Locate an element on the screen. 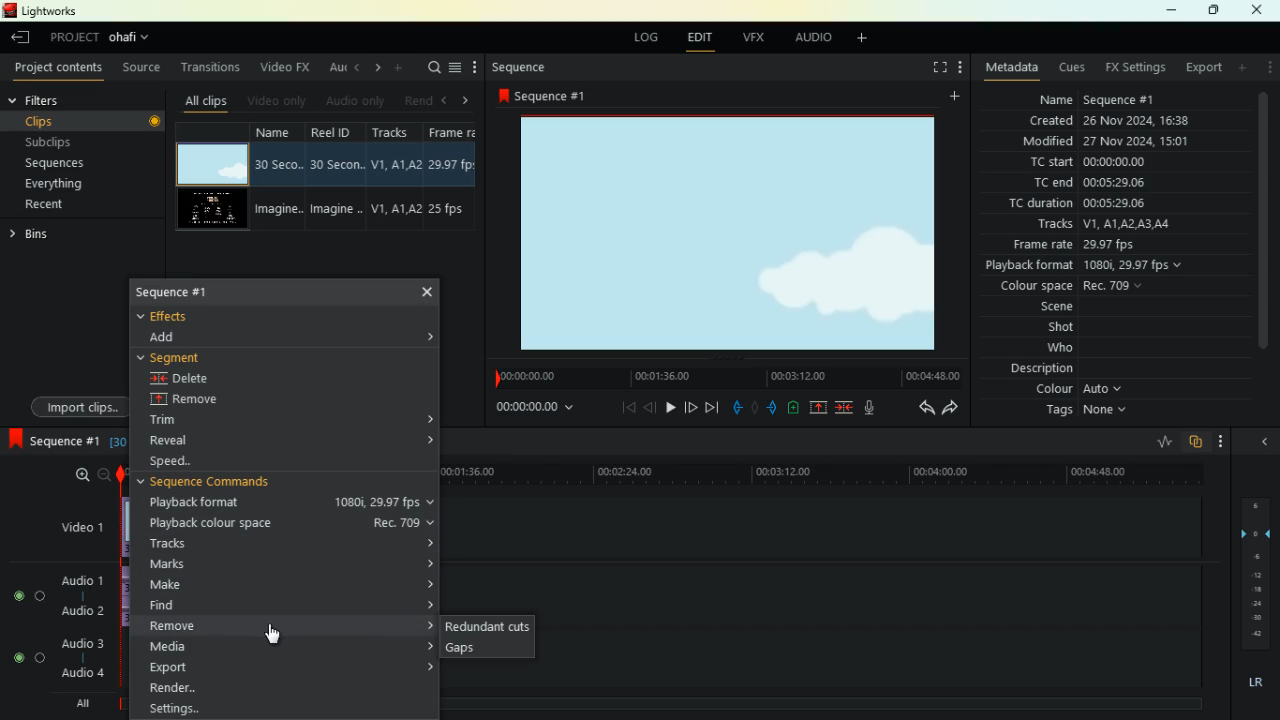  tc duration 00:05:29:06 is located at coordinates (1116, 202).